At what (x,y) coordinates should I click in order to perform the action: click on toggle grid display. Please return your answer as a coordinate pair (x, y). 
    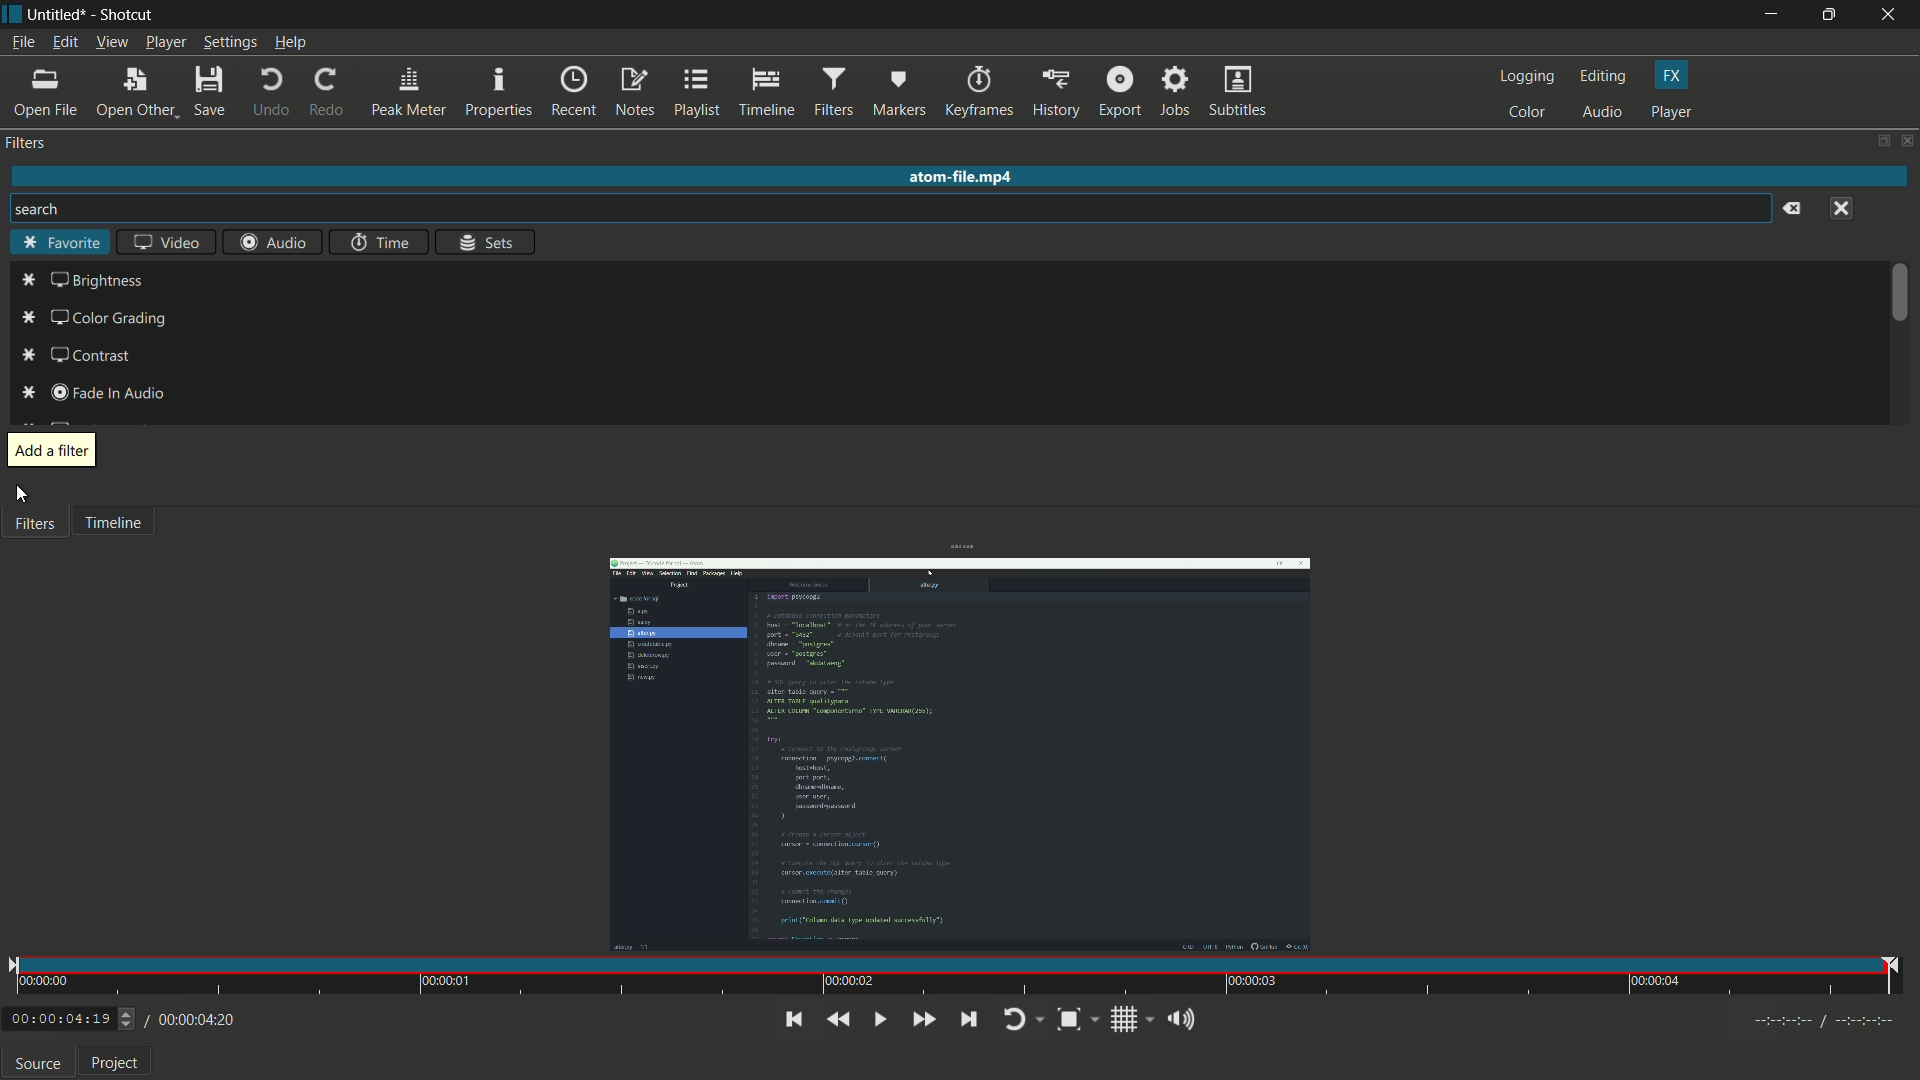
    Looking at the image, I should click on (1133, 1022).